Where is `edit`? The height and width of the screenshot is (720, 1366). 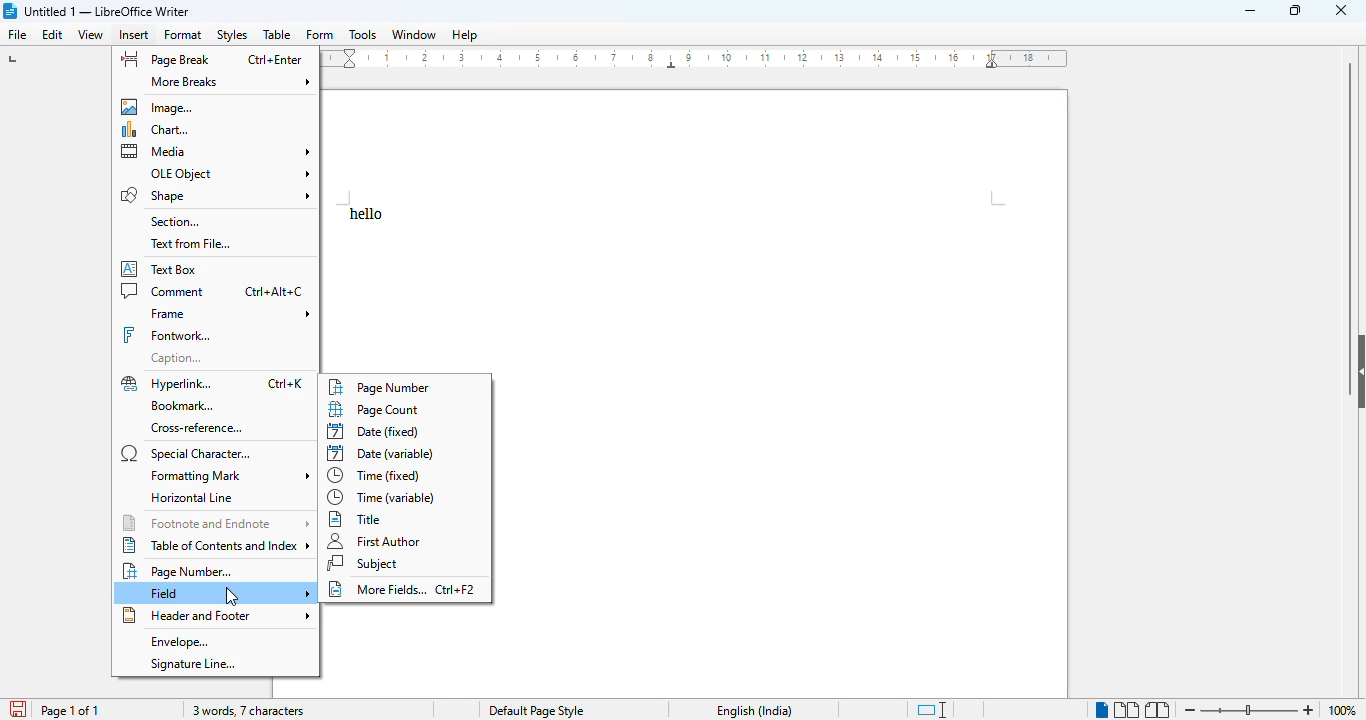 edit is located at coordinates (53, 34).